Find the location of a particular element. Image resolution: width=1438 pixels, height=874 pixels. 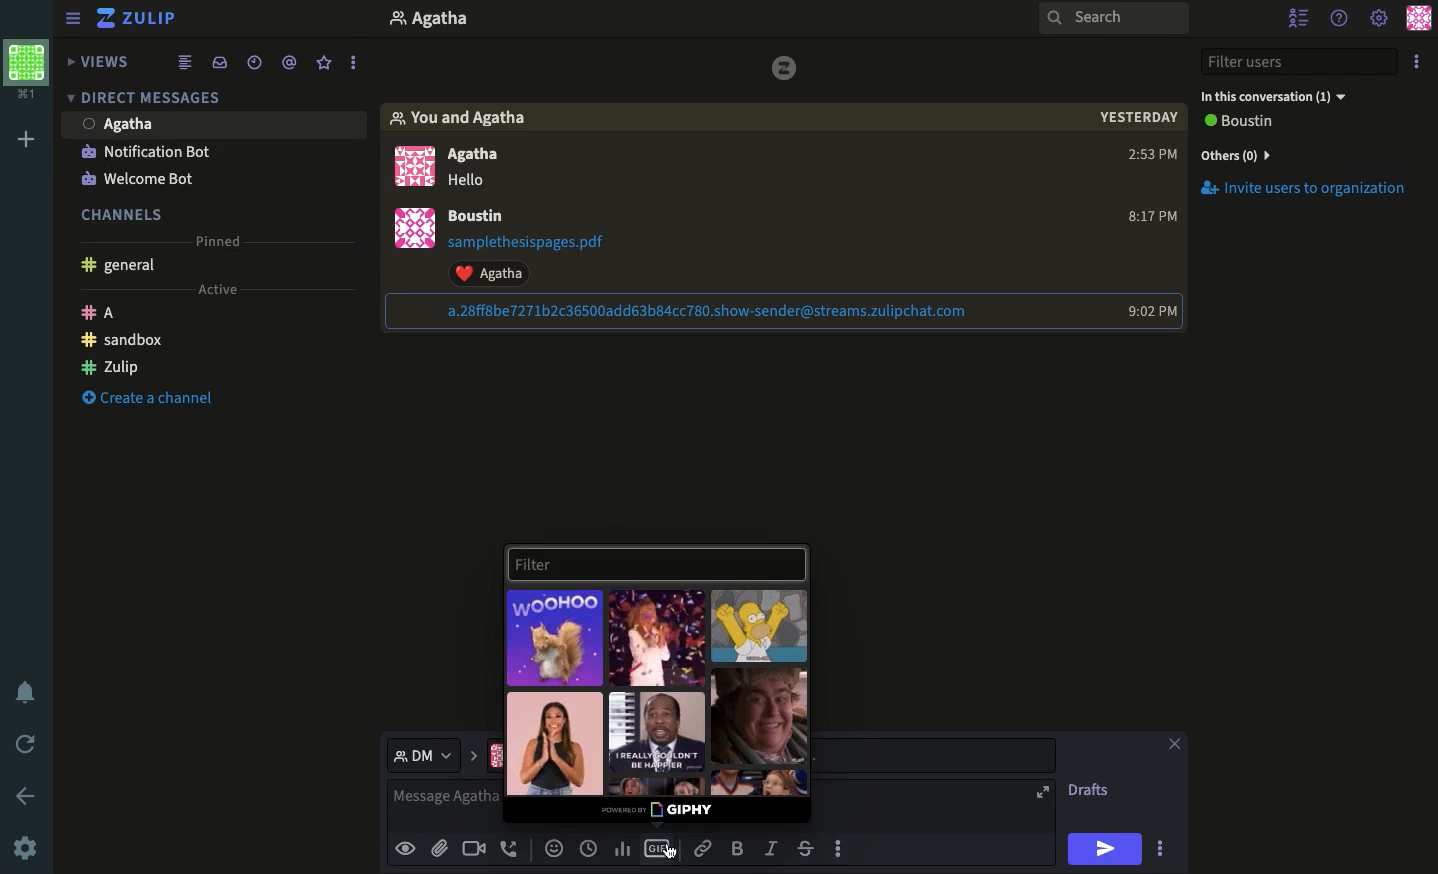

Strikethrough is located at coordinates (806, 848).